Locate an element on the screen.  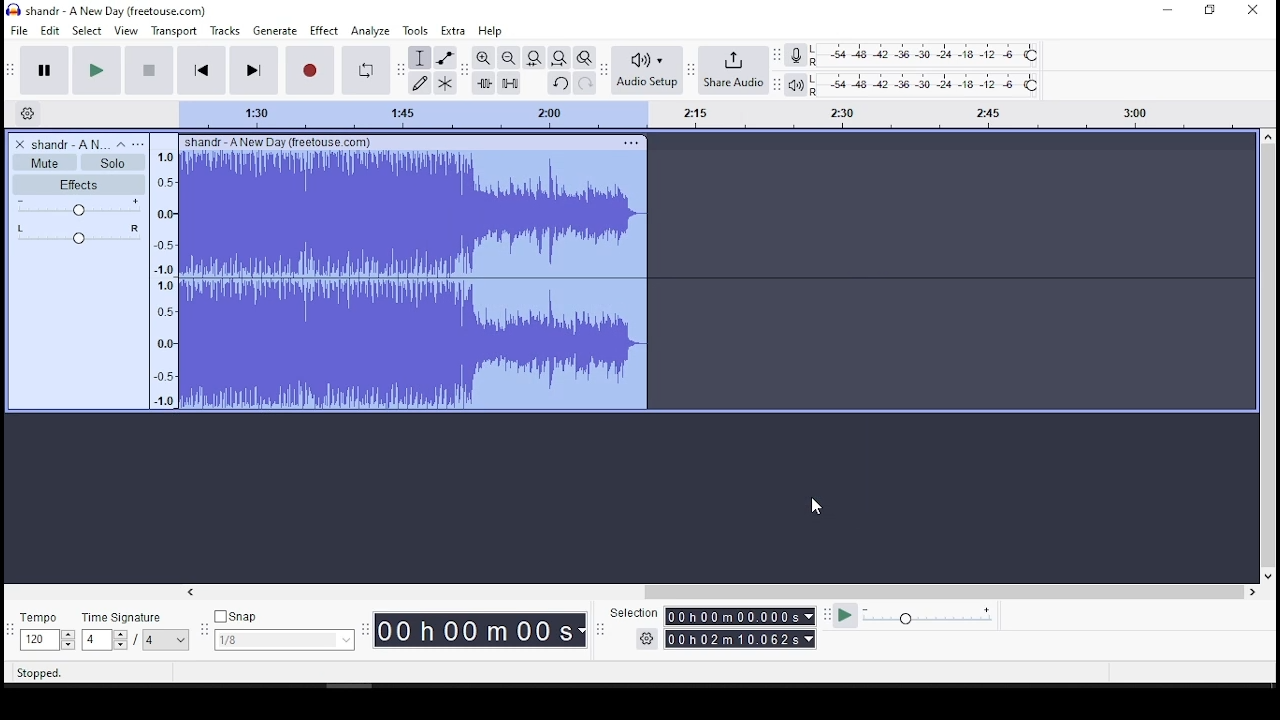
record is located at coordinates (310, 71).